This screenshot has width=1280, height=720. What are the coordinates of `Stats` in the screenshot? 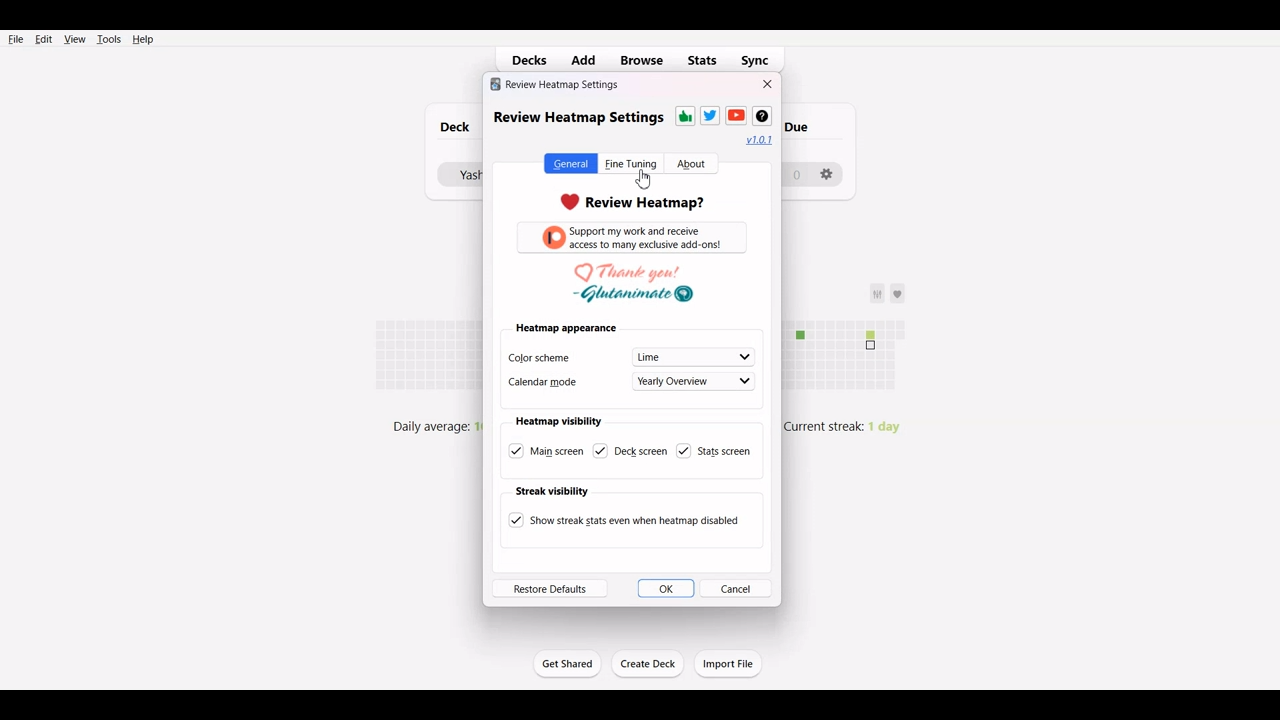 It's located at (703, 60).